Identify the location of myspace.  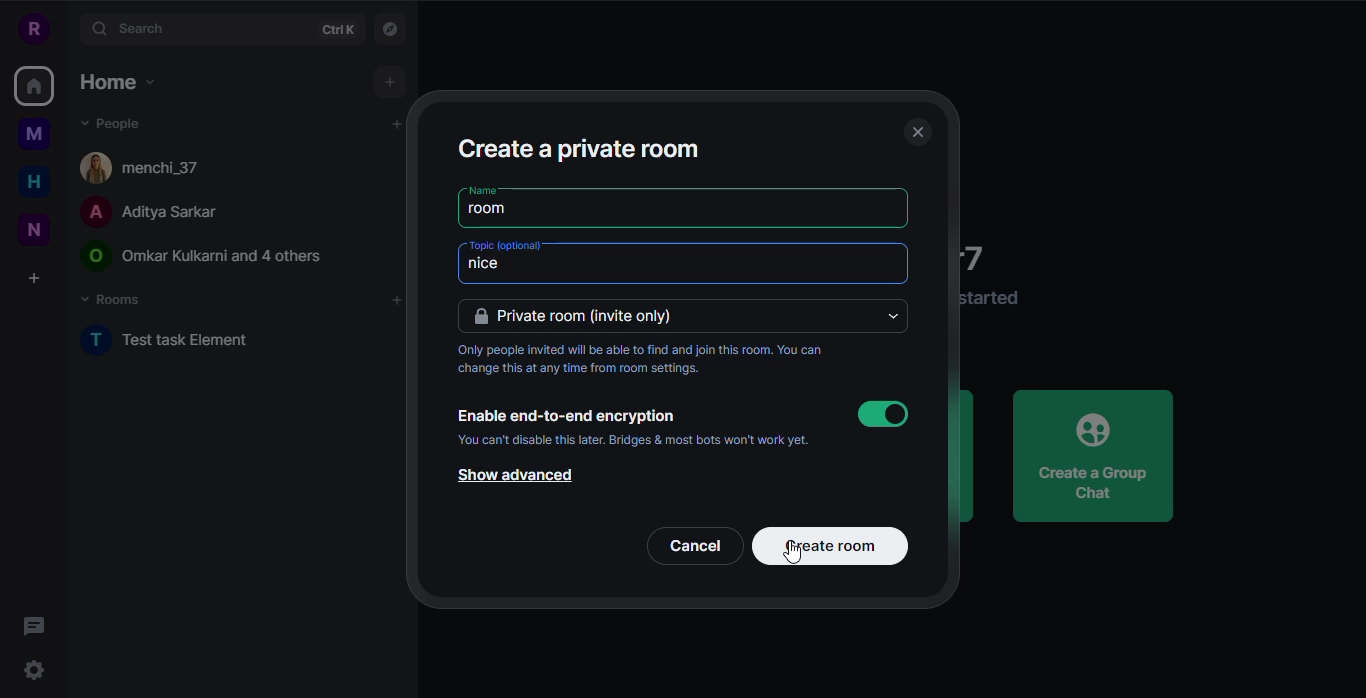
(34, 134).